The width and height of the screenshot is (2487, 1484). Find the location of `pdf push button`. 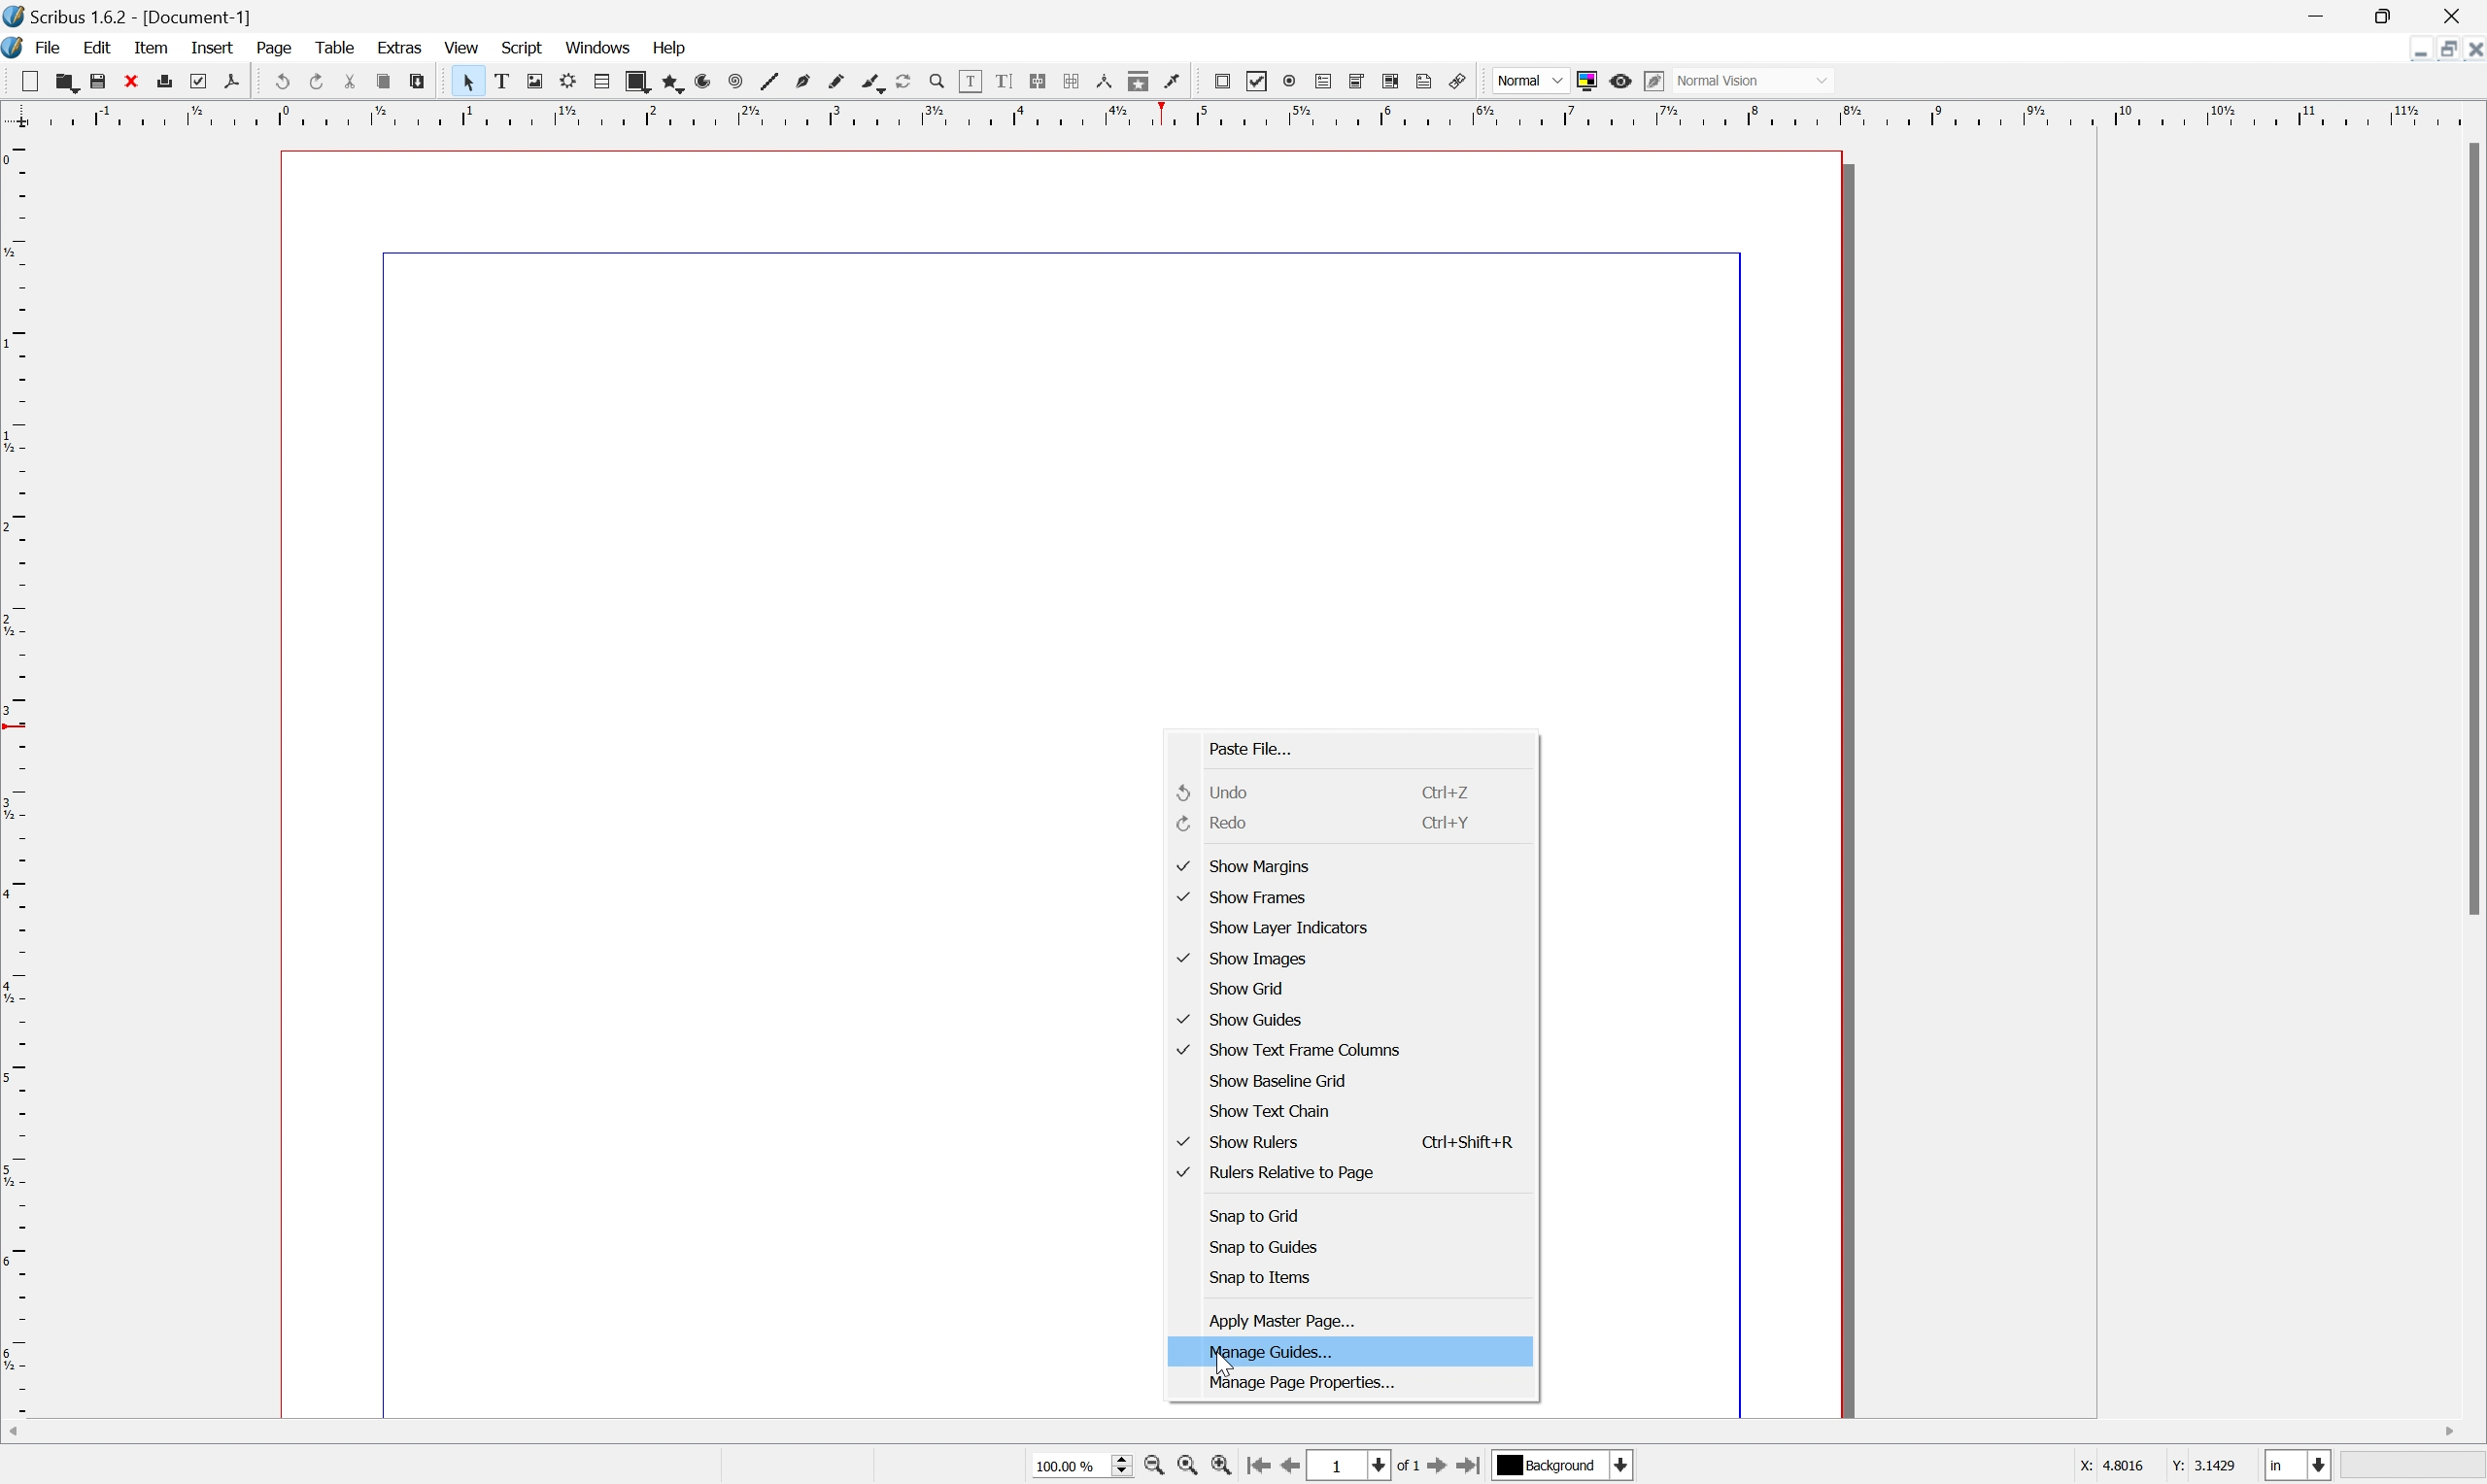

pdf push button is located at coordinates (1224, 81).